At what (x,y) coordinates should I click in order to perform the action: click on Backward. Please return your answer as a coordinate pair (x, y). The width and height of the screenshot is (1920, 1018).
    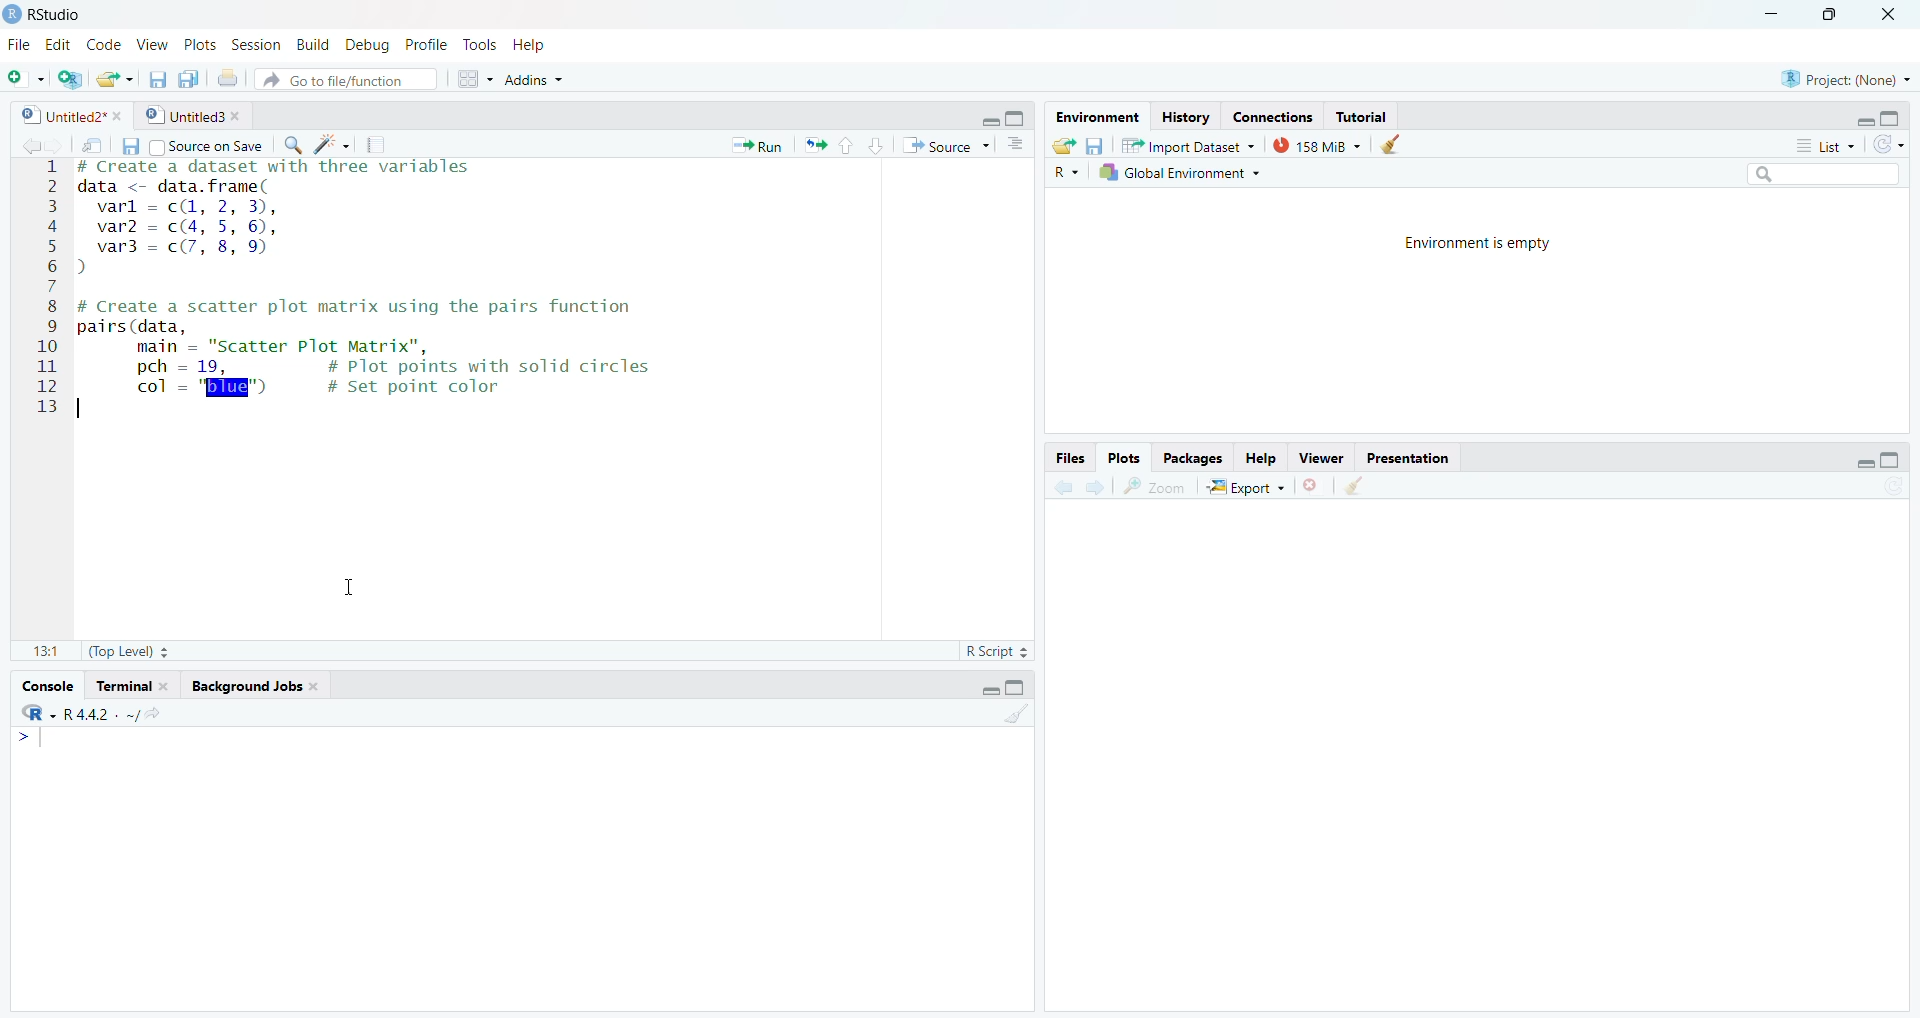
    Looking at the image, I should click on (1093, 487).